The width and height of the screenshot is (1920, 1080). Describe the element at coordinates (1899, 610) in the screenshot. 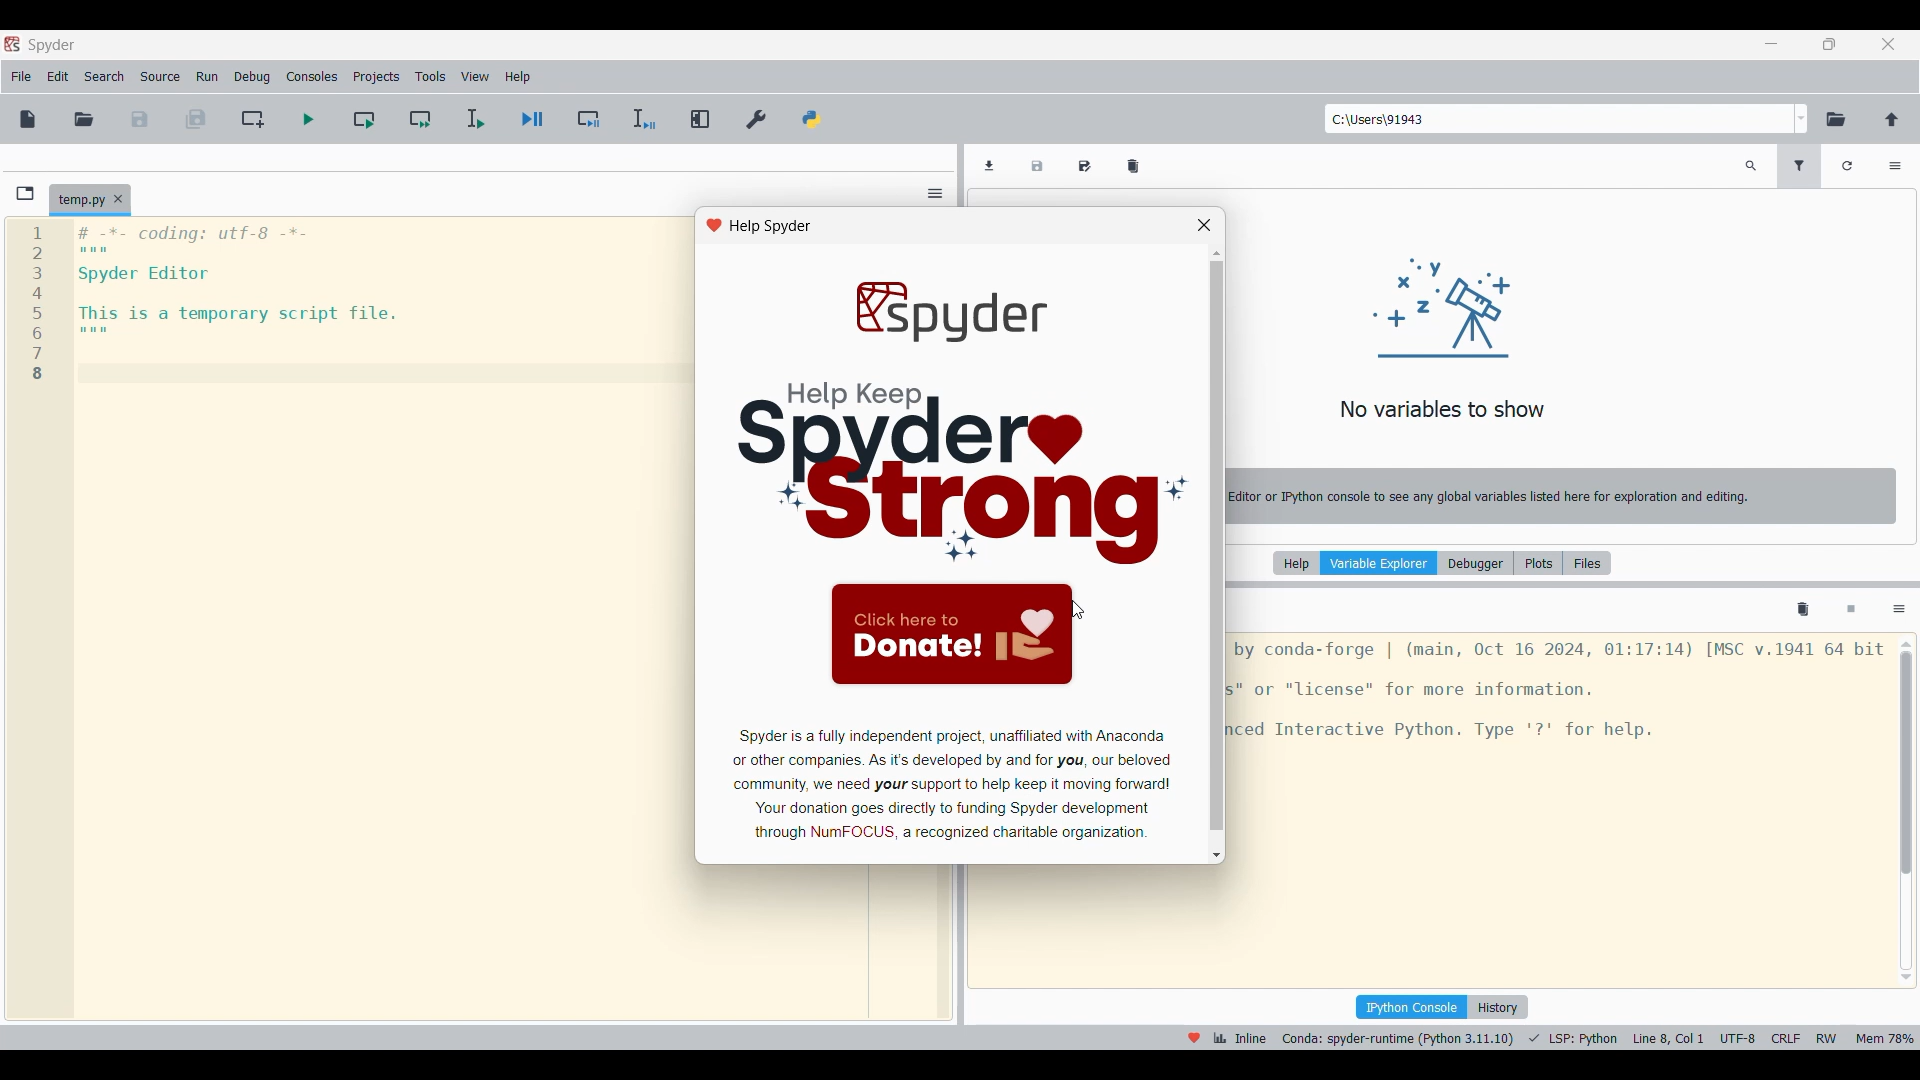

I see `Options` at that location.